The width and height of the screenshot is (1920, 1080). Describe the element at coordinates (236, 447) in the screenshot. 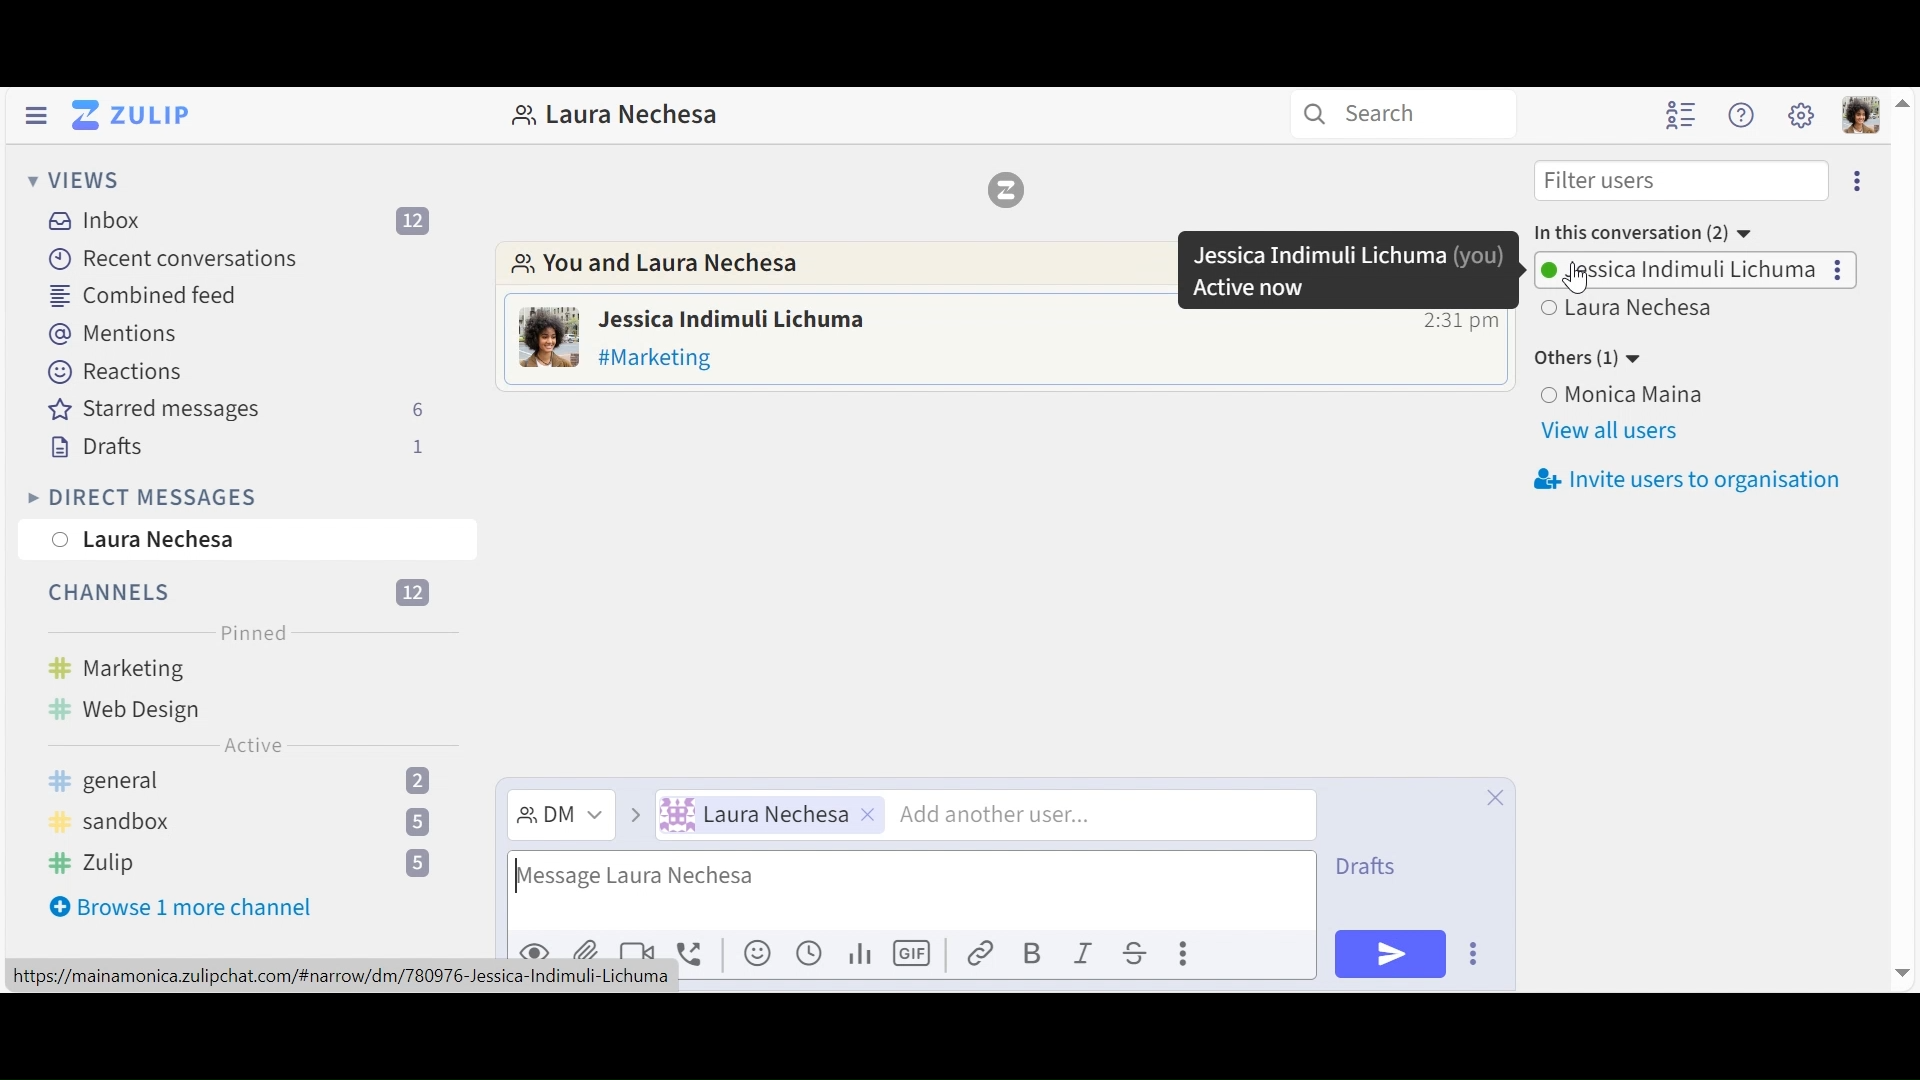

I see `Drafts` at that location.